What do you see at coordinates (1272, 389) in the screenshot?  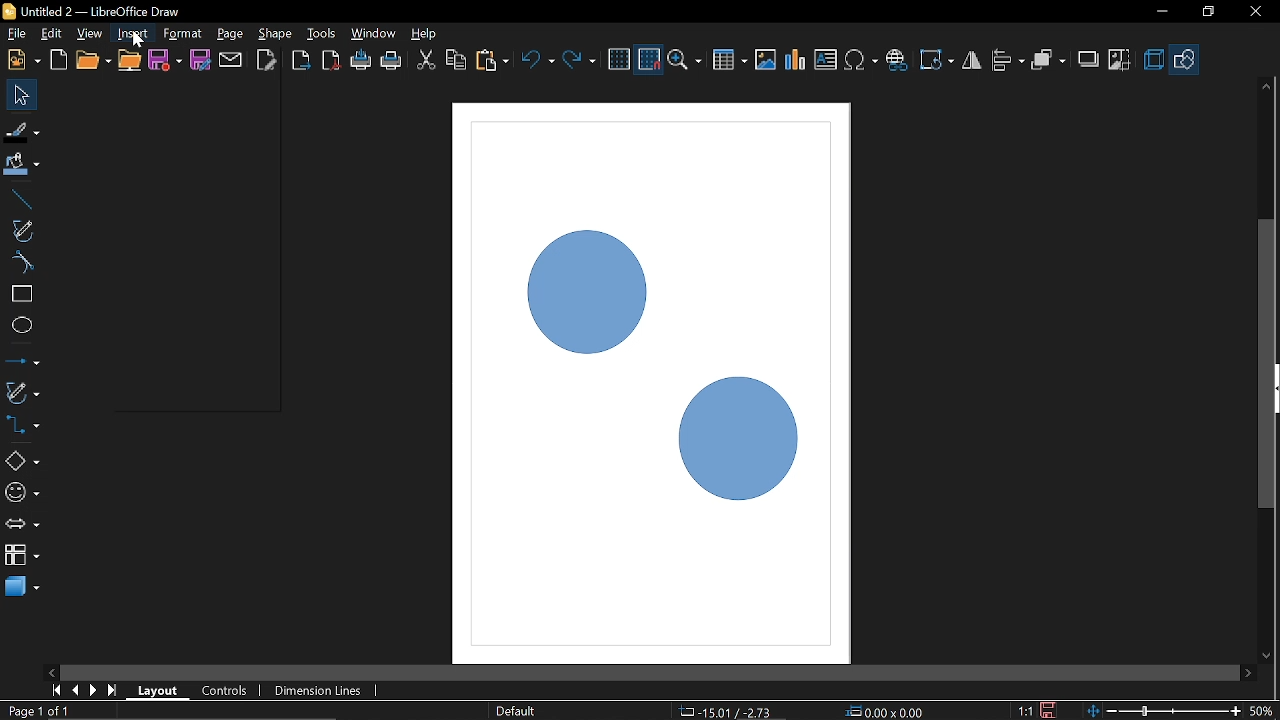 I see `Sidebar` at bounding box center [1272, 389].